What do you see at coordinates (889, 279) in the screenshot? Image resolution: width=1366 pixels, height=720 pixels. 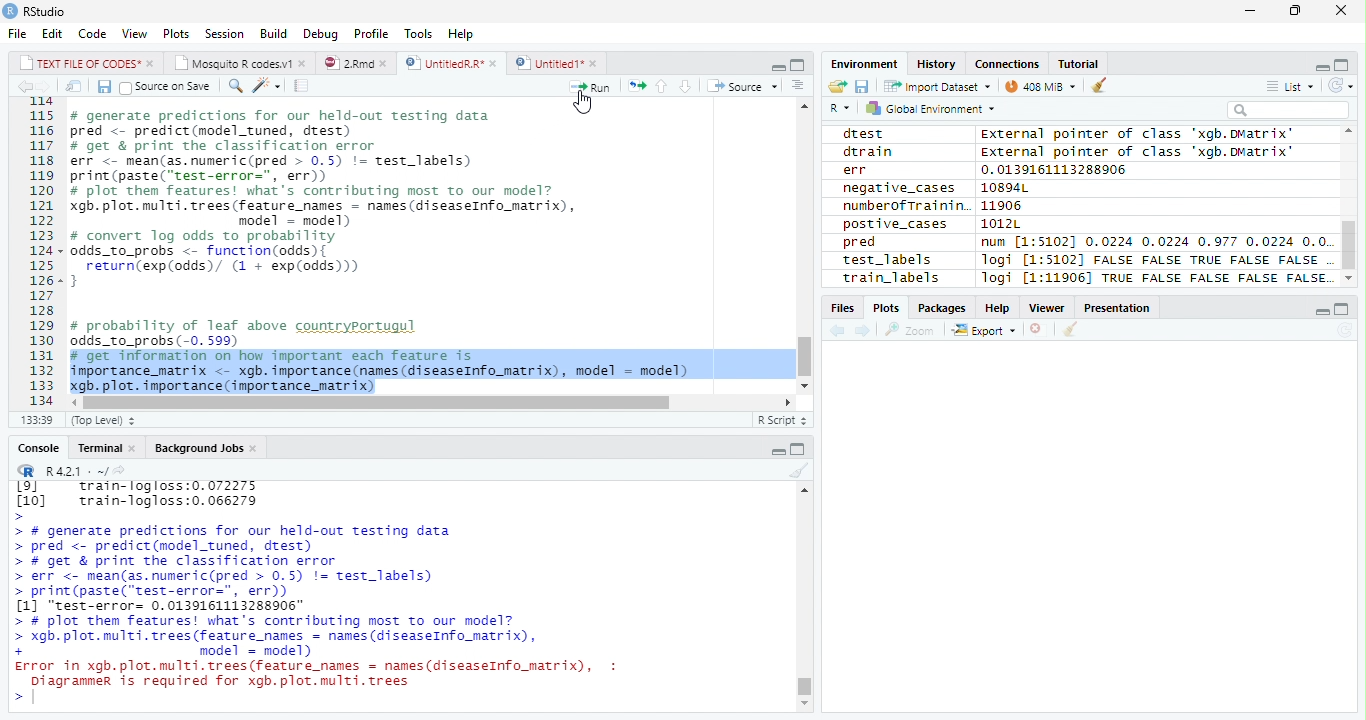 I see `train_labels` at bounding box center [889, 279].